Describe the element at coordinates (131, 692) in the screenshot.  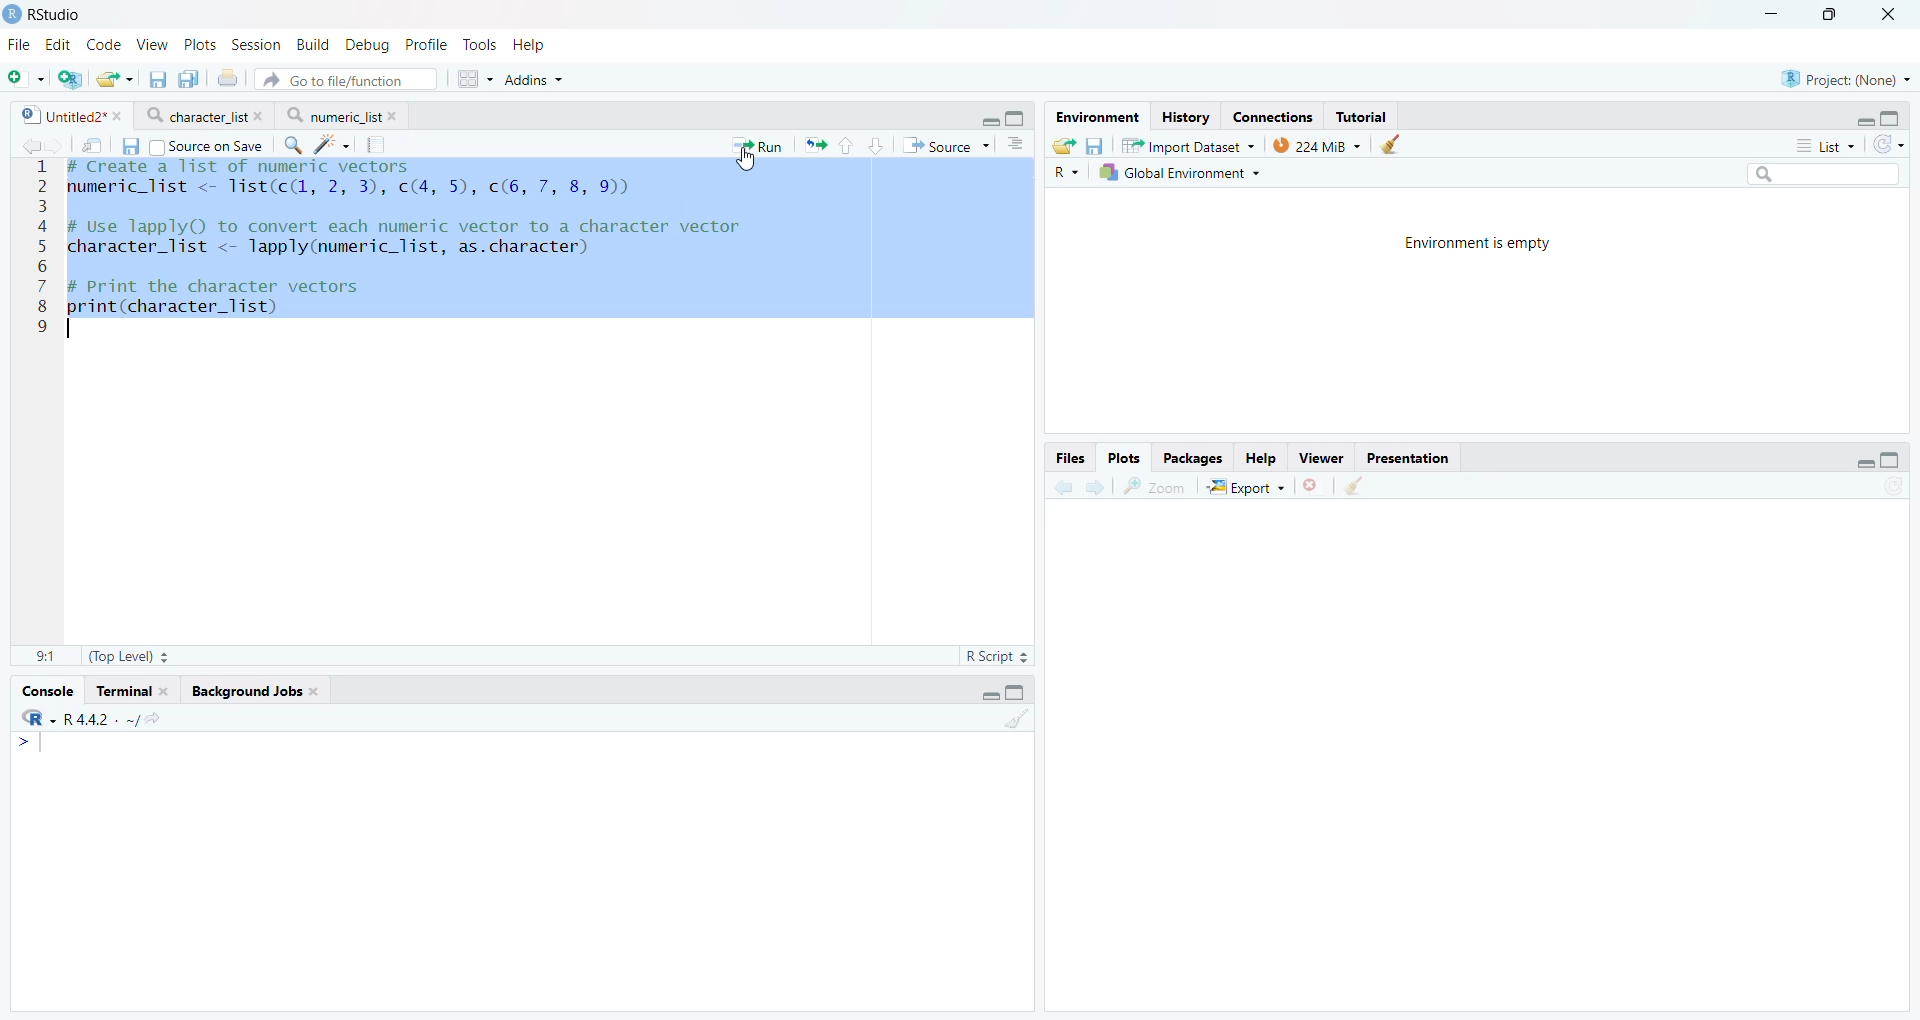
I see `Terminal` at that location.